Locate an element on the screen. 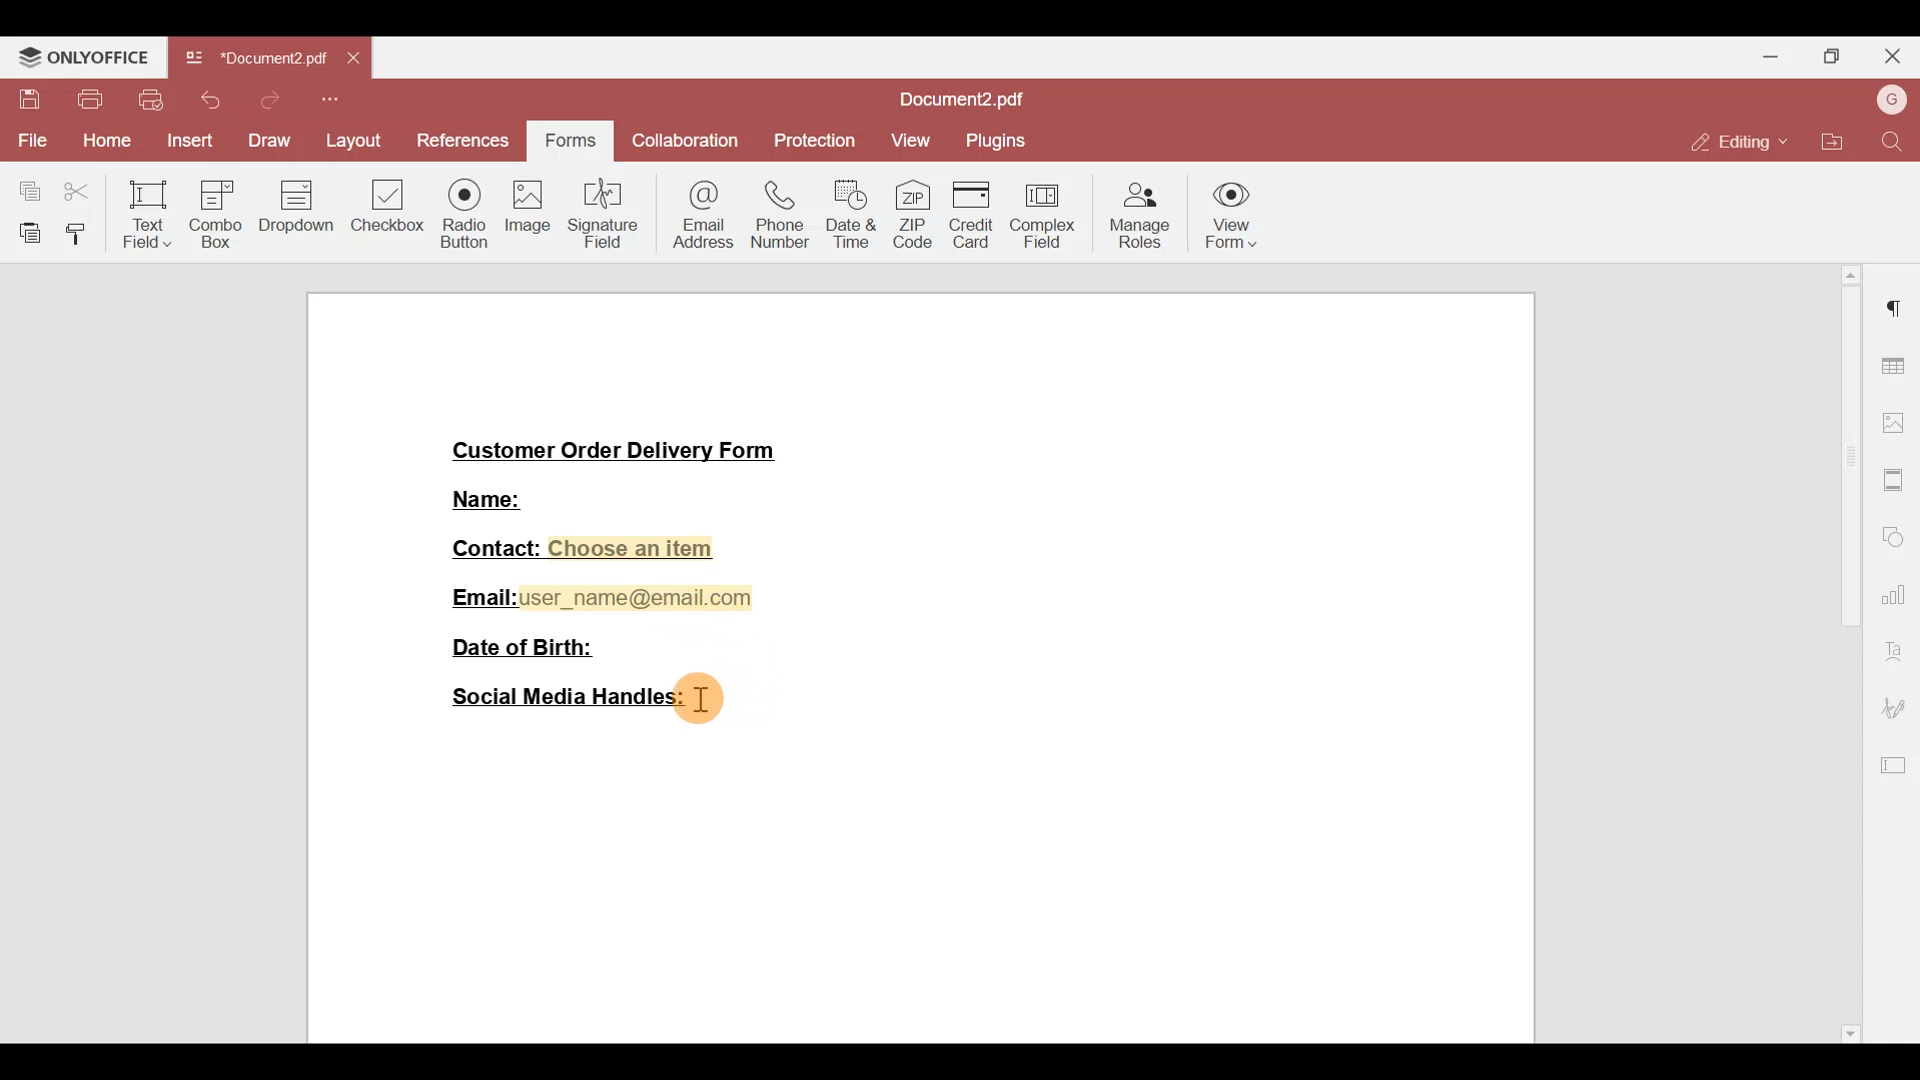  Print file is located at coordinates (87, 100).